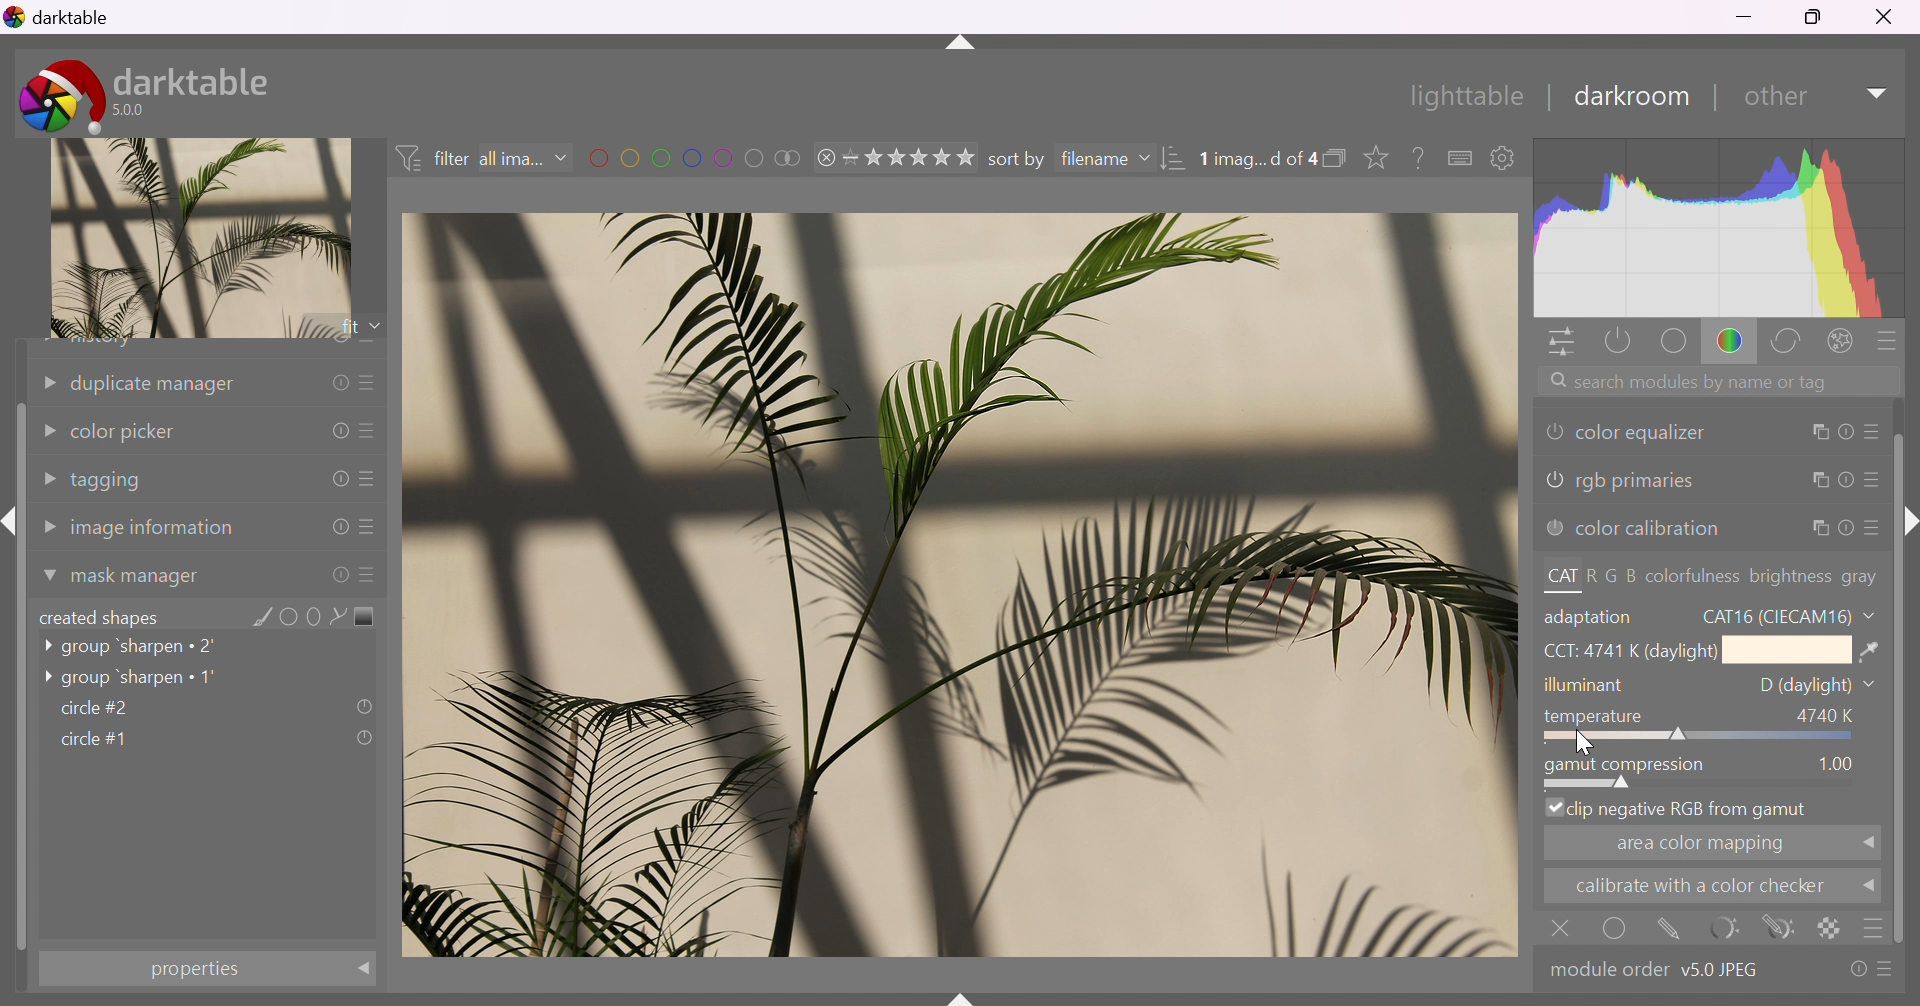 The height and width of the screenshot is (1006, 1920). Describe the element at coordinates (289, 617) in the screenshot. I see `add circle` at that location.